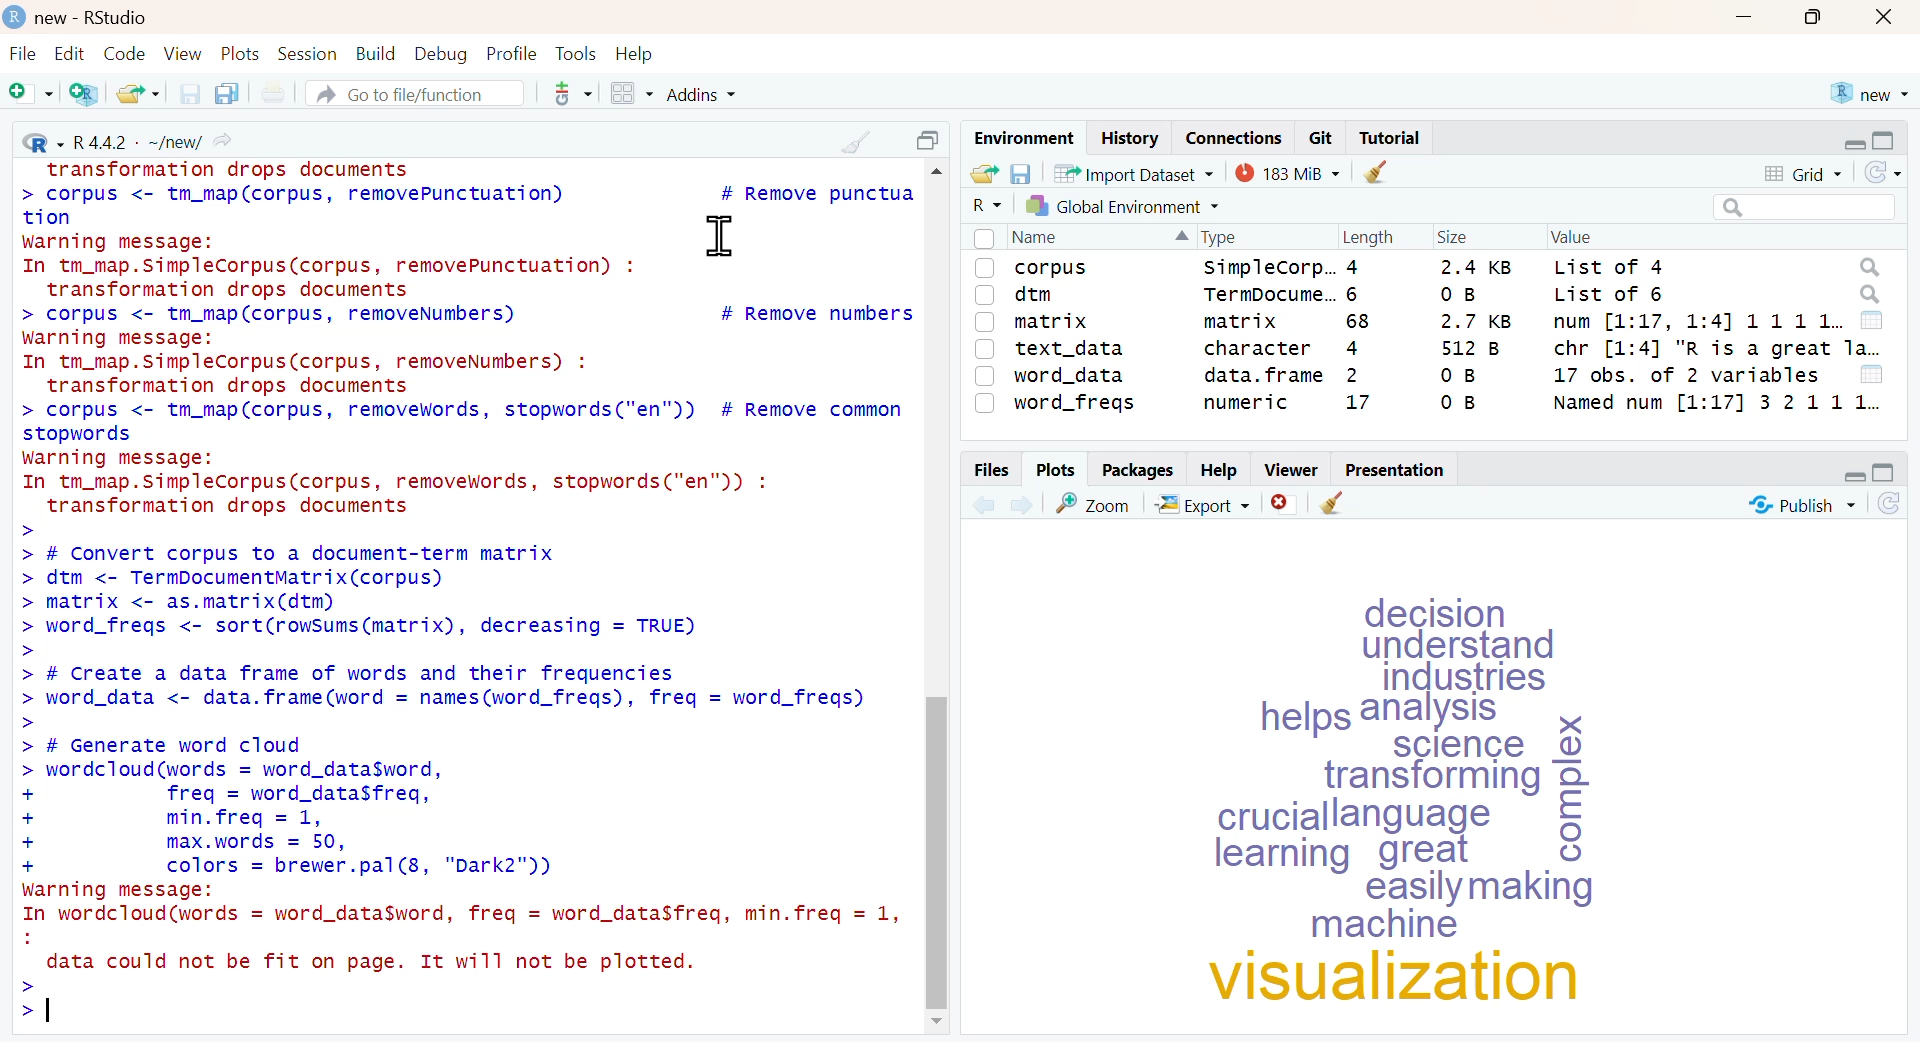 The image size is (1920, 1042). What do you see at coordinates (1322, 138) in the screenshot?
I see `Git` at bounding box center [1322, 138].